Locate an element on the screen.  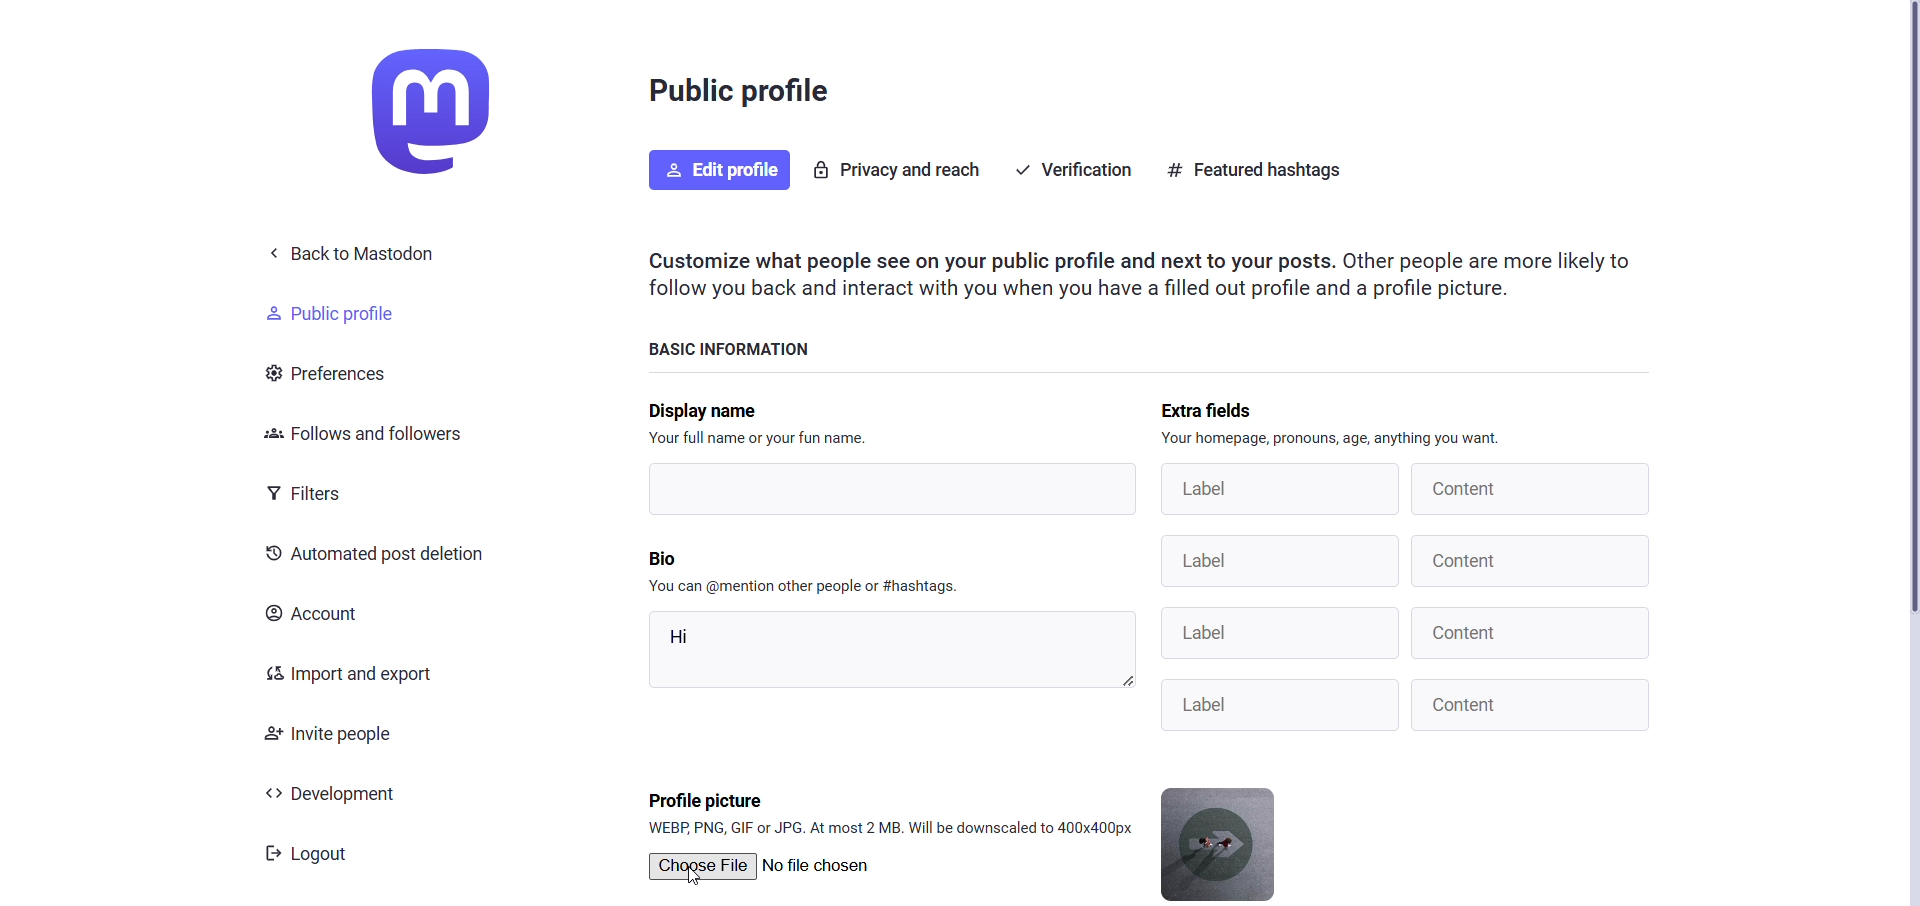
Label is located at coordinates (1277, 561).